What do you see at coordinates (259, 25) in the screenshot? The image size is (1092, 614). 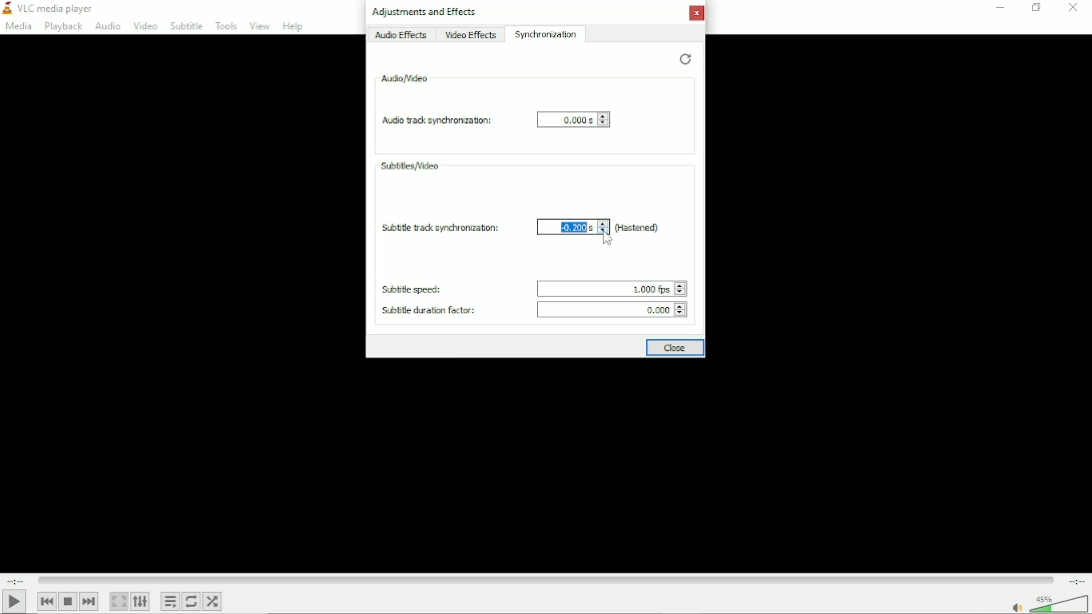 I see `View` at bounding box center [259, 25].